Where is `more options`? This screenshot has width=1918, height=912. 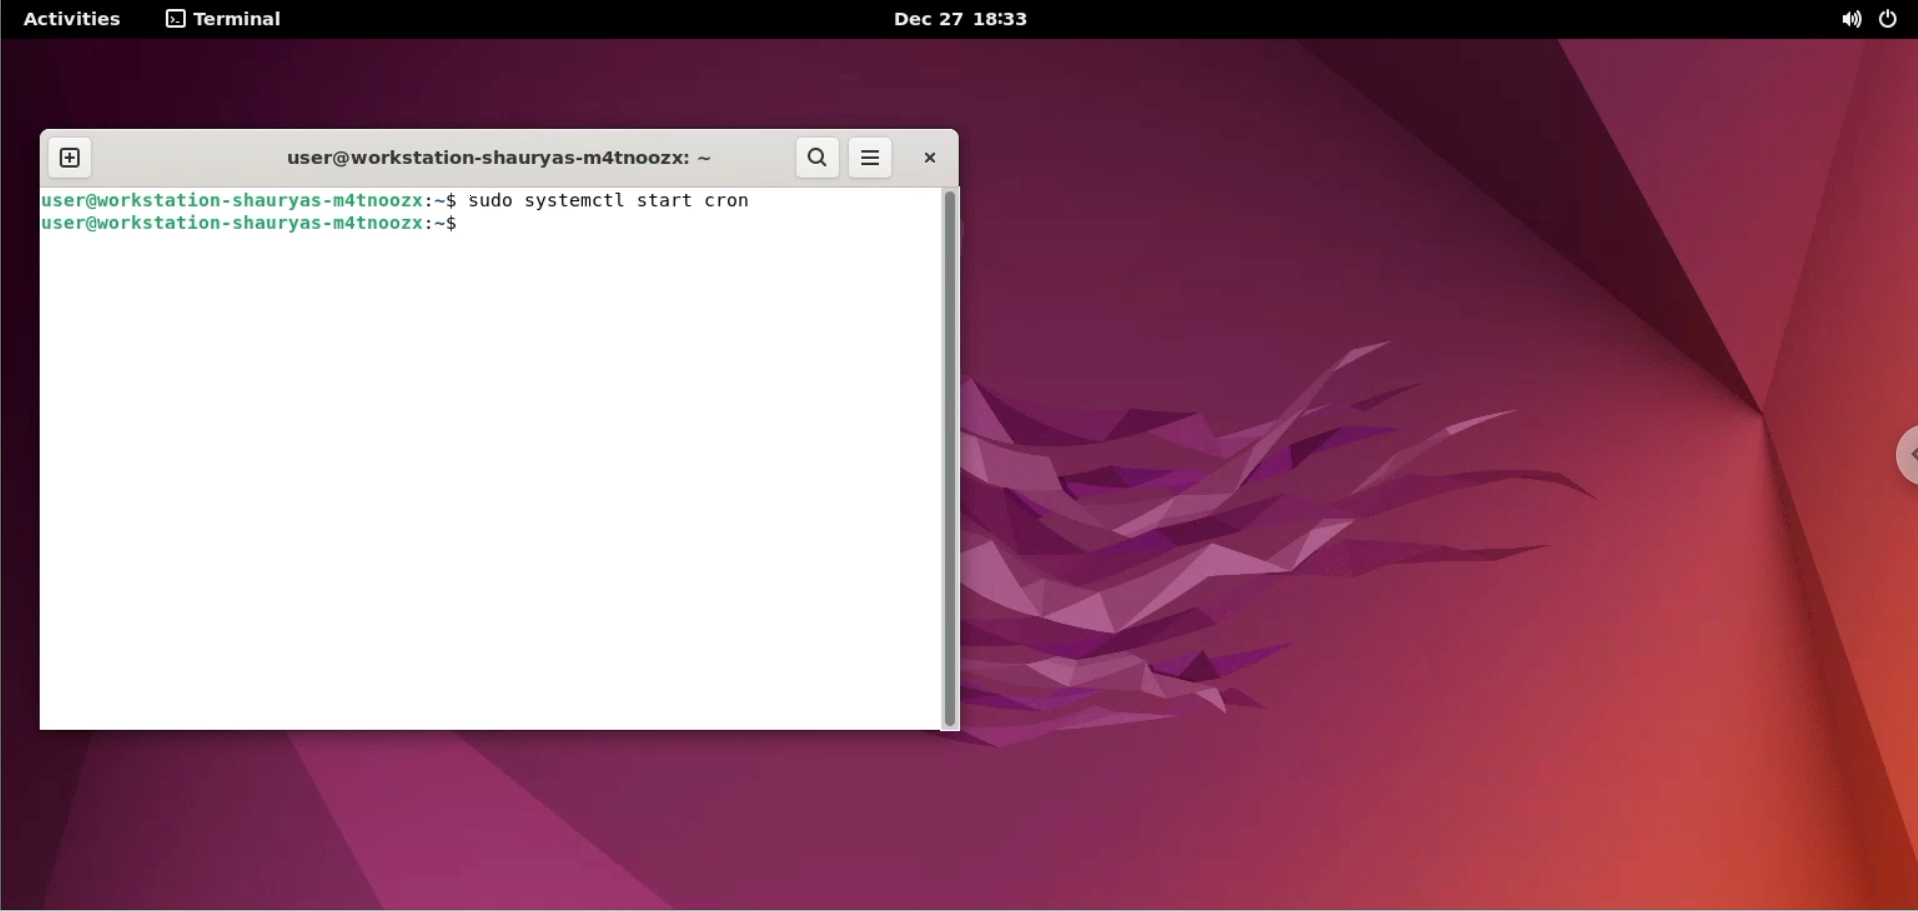
more options is located at coordinates (876, 158).